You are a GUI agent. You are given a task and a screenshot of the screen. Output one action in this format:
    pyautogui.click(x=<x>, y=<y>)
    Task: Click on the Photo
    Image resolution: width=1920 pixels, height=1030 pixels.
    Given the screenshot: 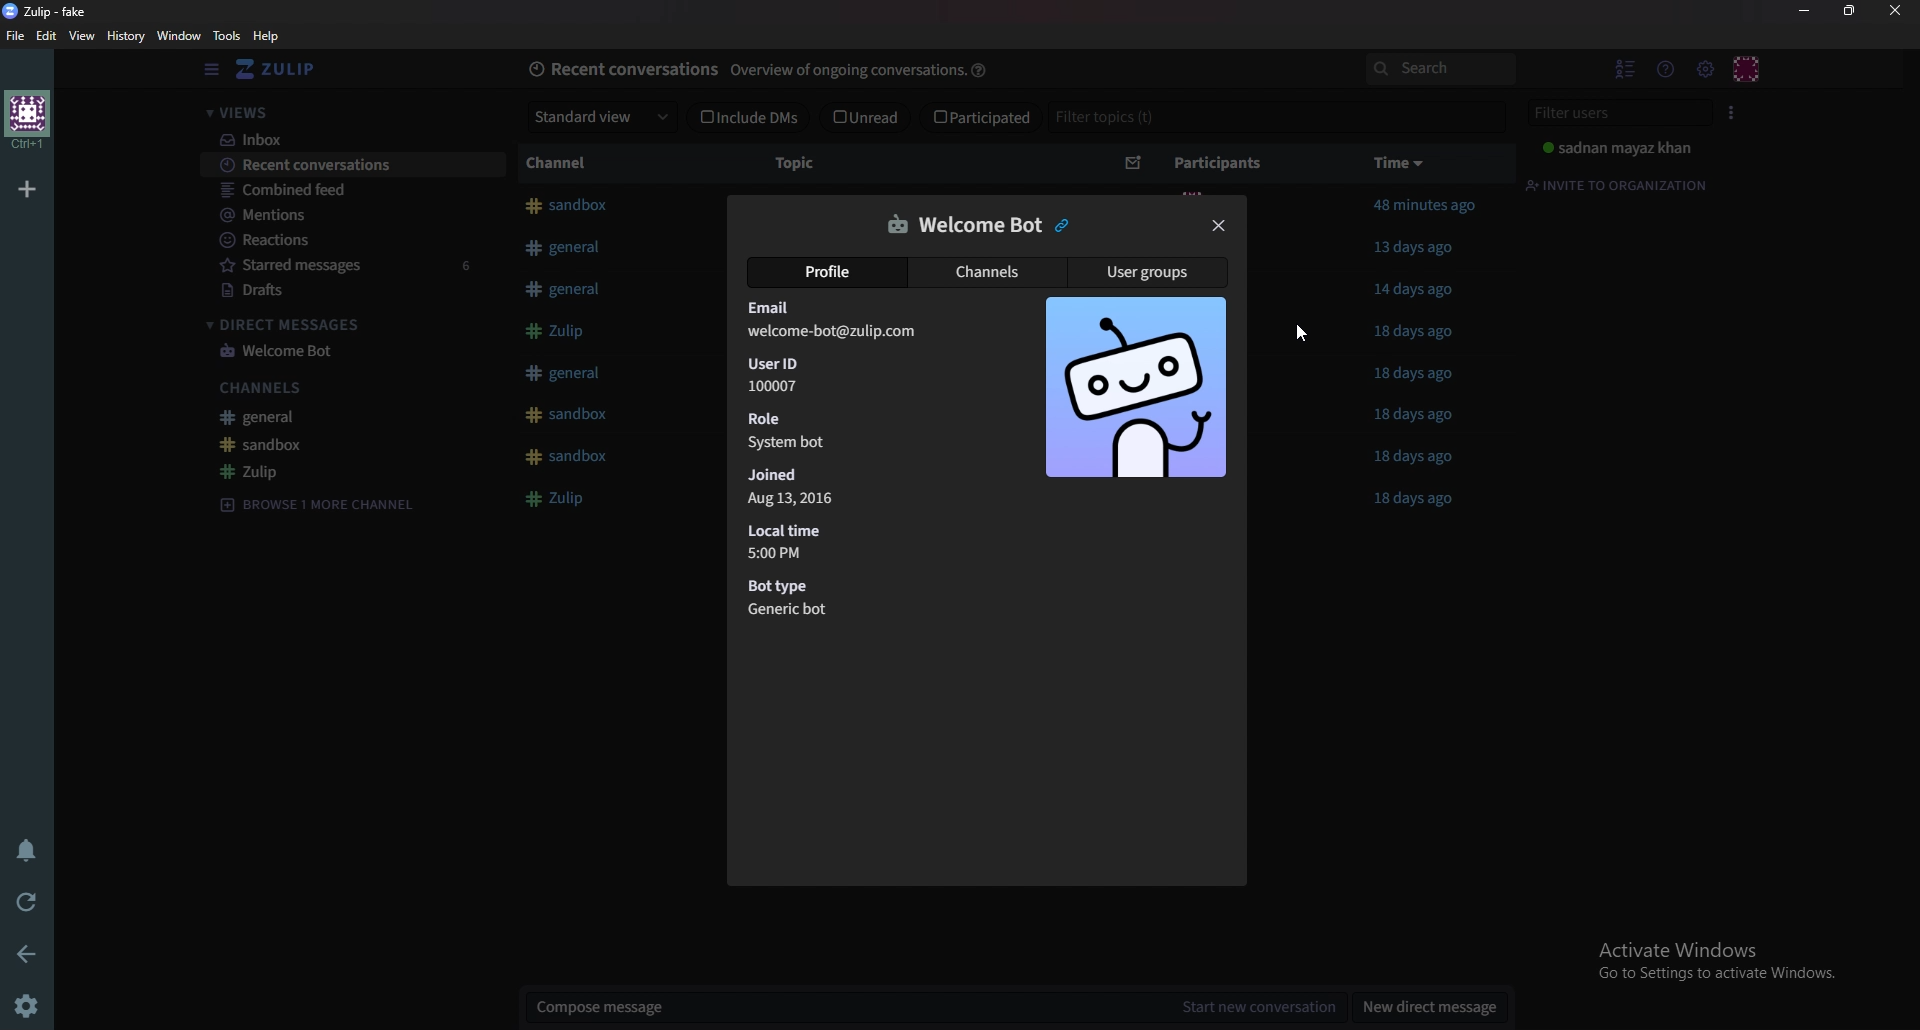 What is the action you would take?
    pyautogui.click(x=1136, y=385)
    